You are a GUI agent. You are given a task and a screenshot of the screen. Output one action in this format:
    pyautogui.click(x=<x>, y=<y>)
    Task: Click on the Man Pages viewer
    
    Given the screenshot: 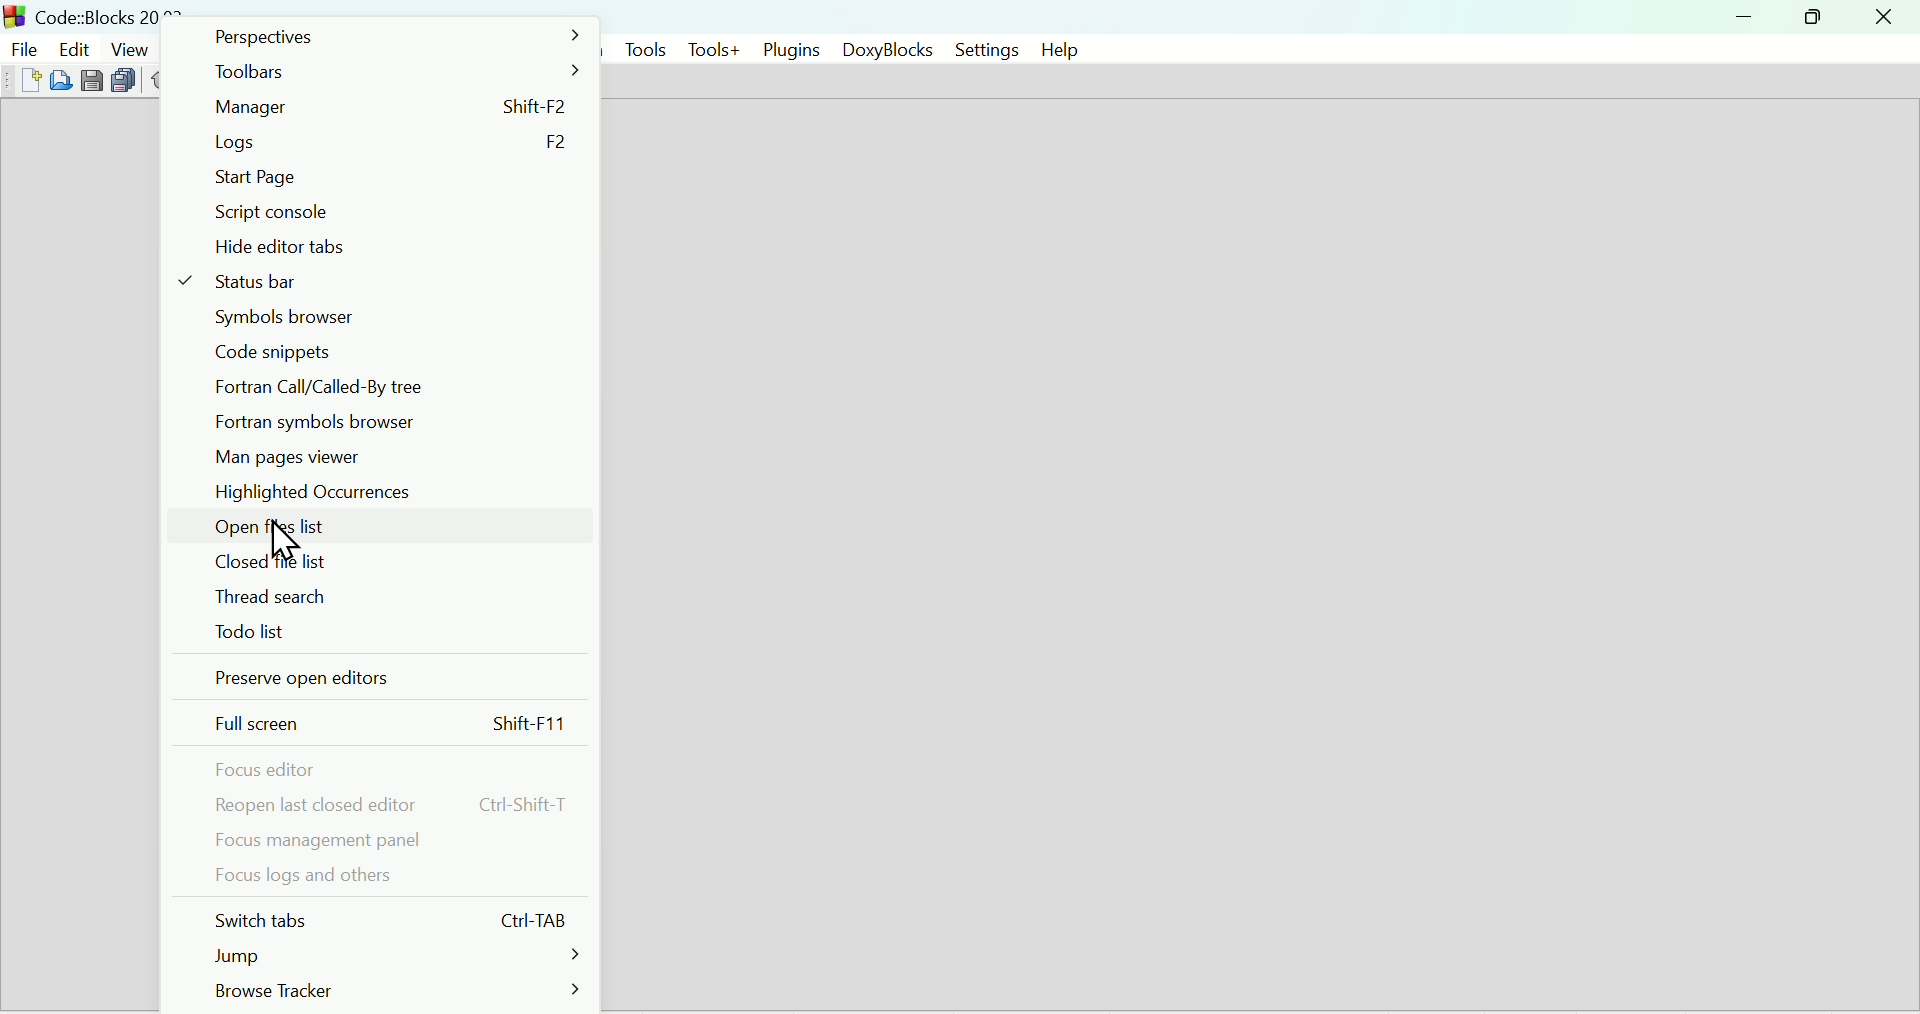 What is the action you would take?
    pyautogui.click(x=388, y=456)
    